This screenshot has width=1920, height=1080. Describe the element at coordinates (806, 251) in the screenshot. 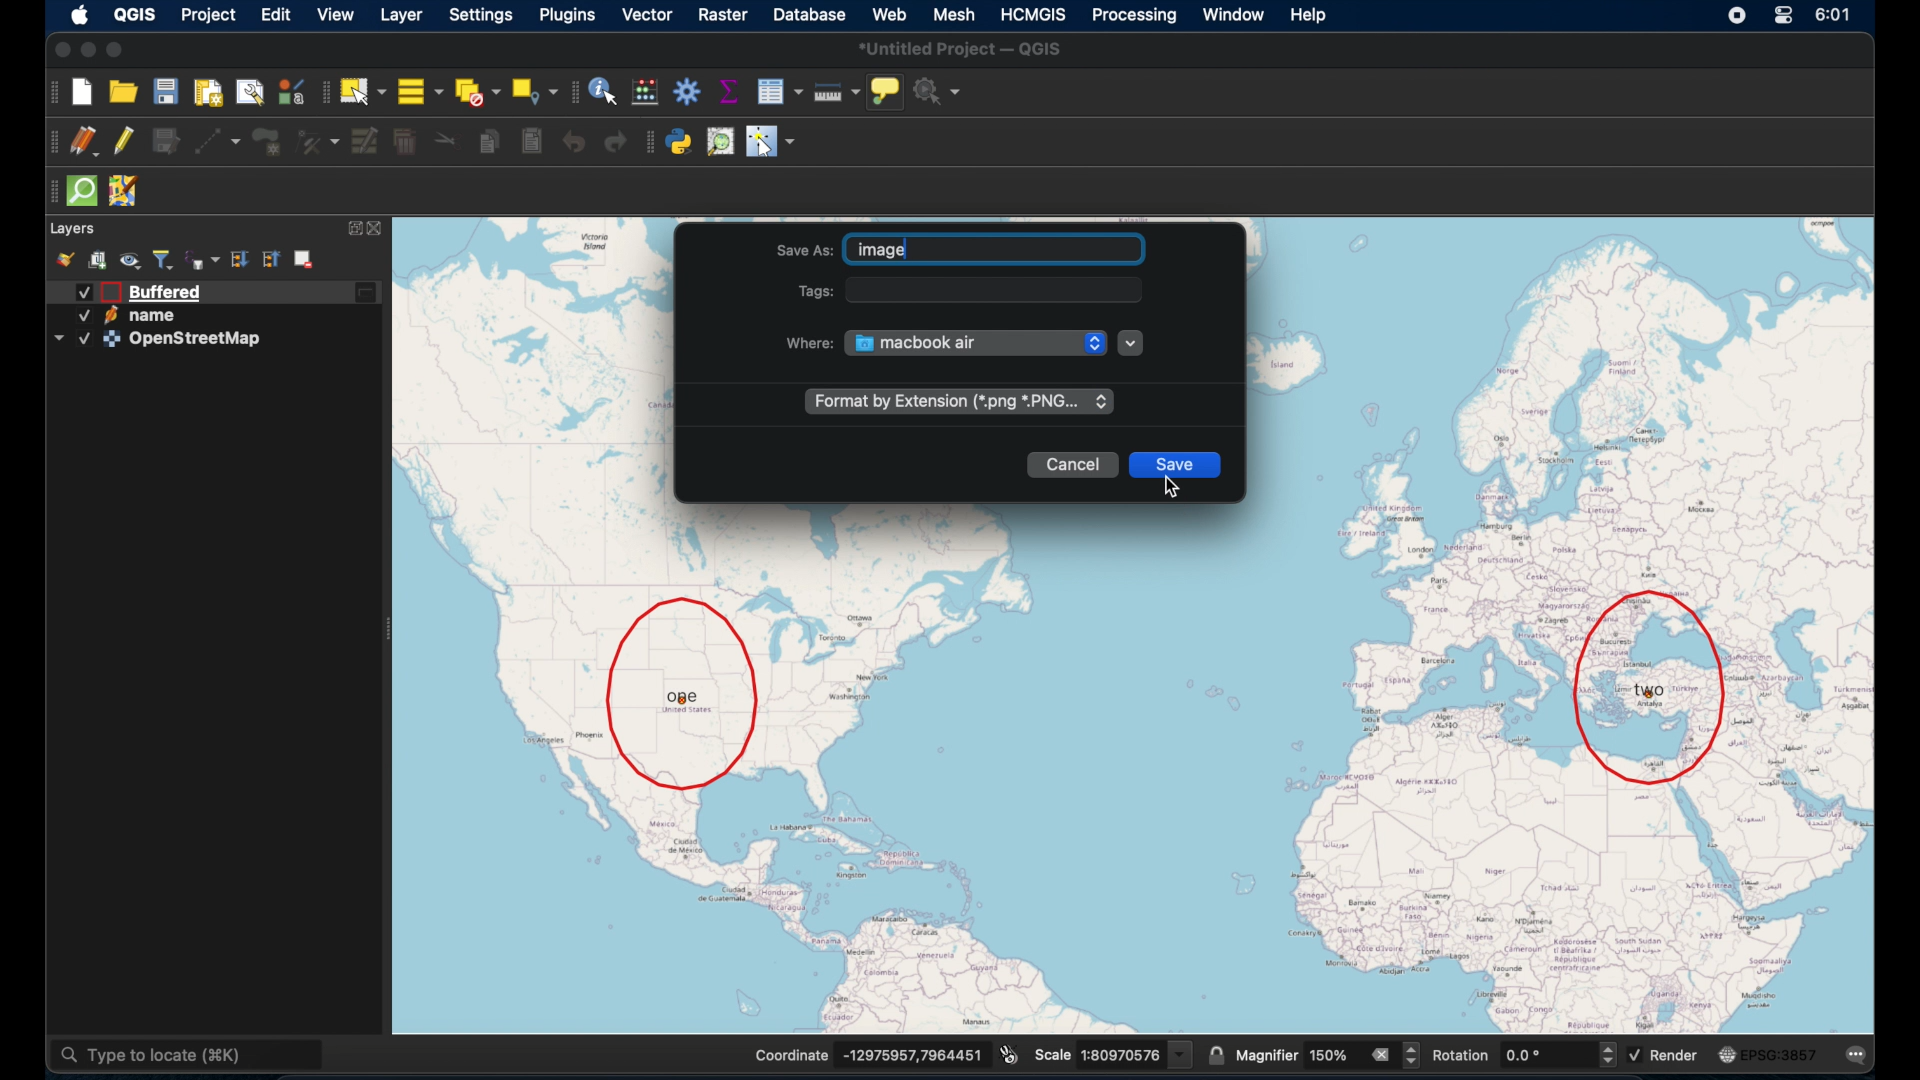

I see `Save As:` at that location.